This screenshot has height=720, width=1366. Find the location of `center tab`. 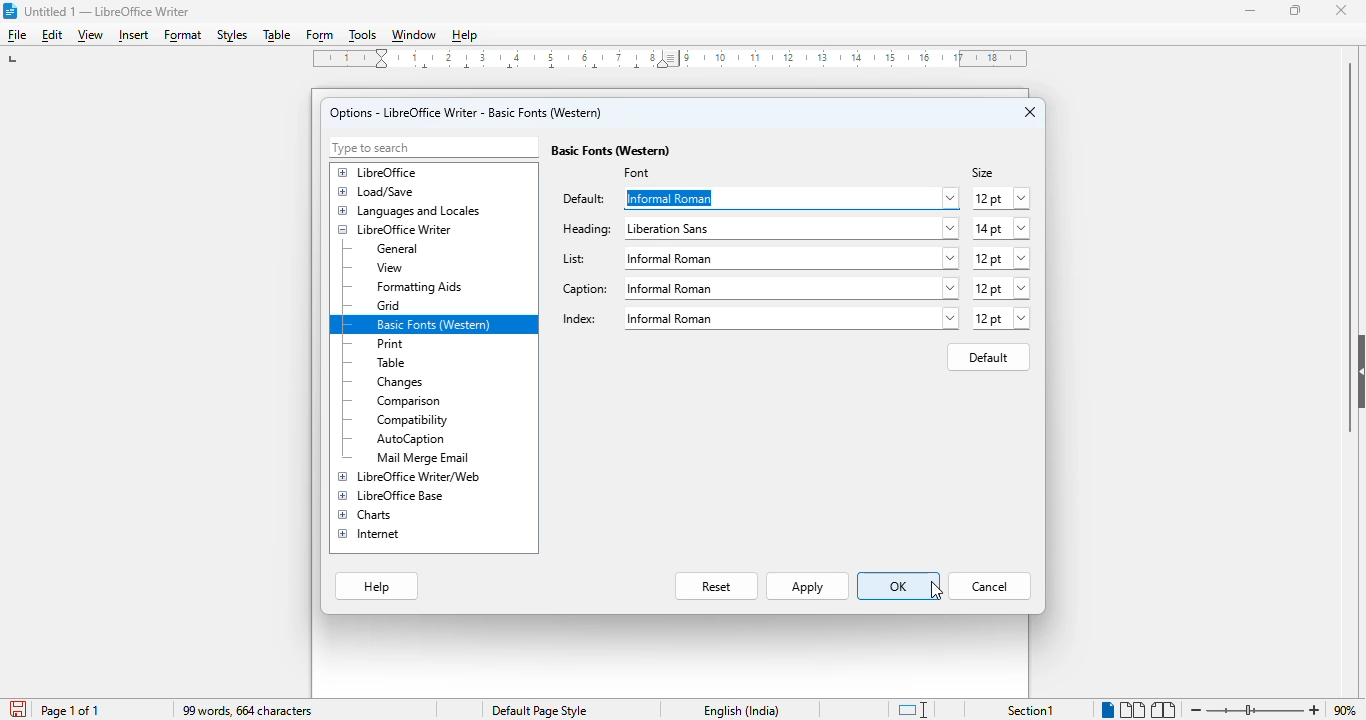

center tab is located at coordinates (642, 71).